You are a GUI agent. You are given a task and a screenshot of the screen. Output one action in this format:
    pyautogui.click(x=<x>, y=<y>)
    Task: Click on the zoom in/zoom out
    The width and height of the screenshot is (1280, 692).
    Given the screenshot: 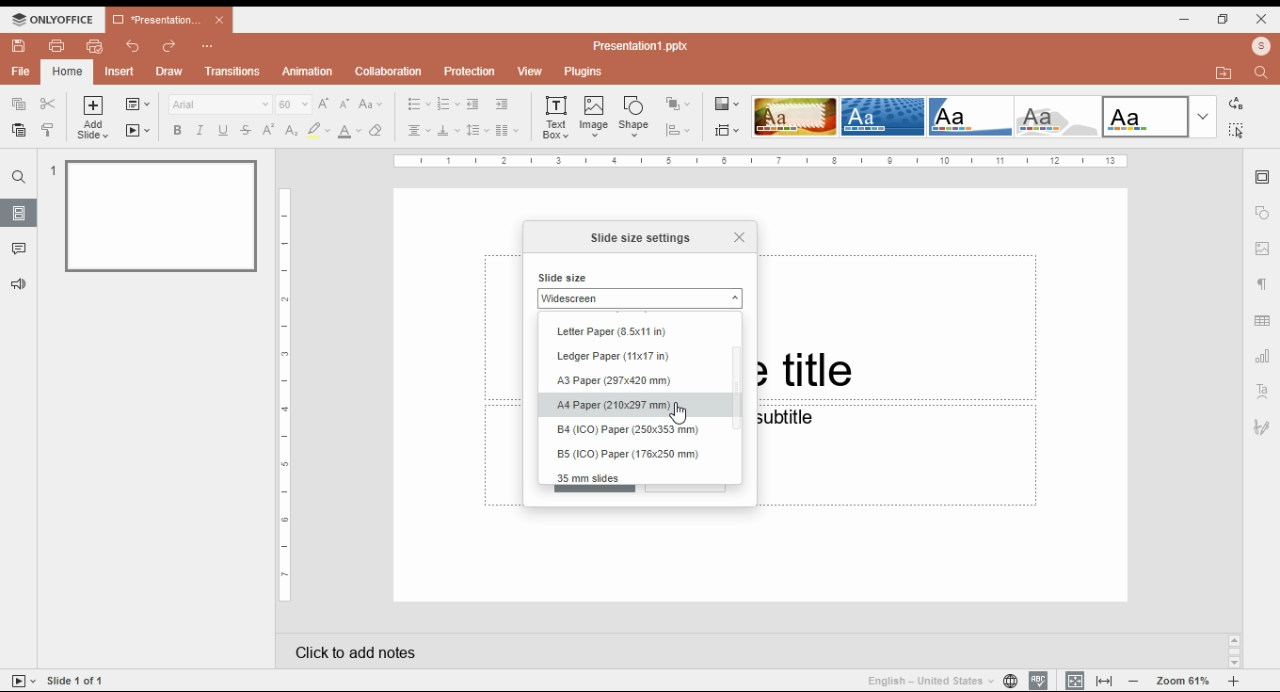 What is the action you would take?
    pyautogui.click(x=1234, y=681)
    